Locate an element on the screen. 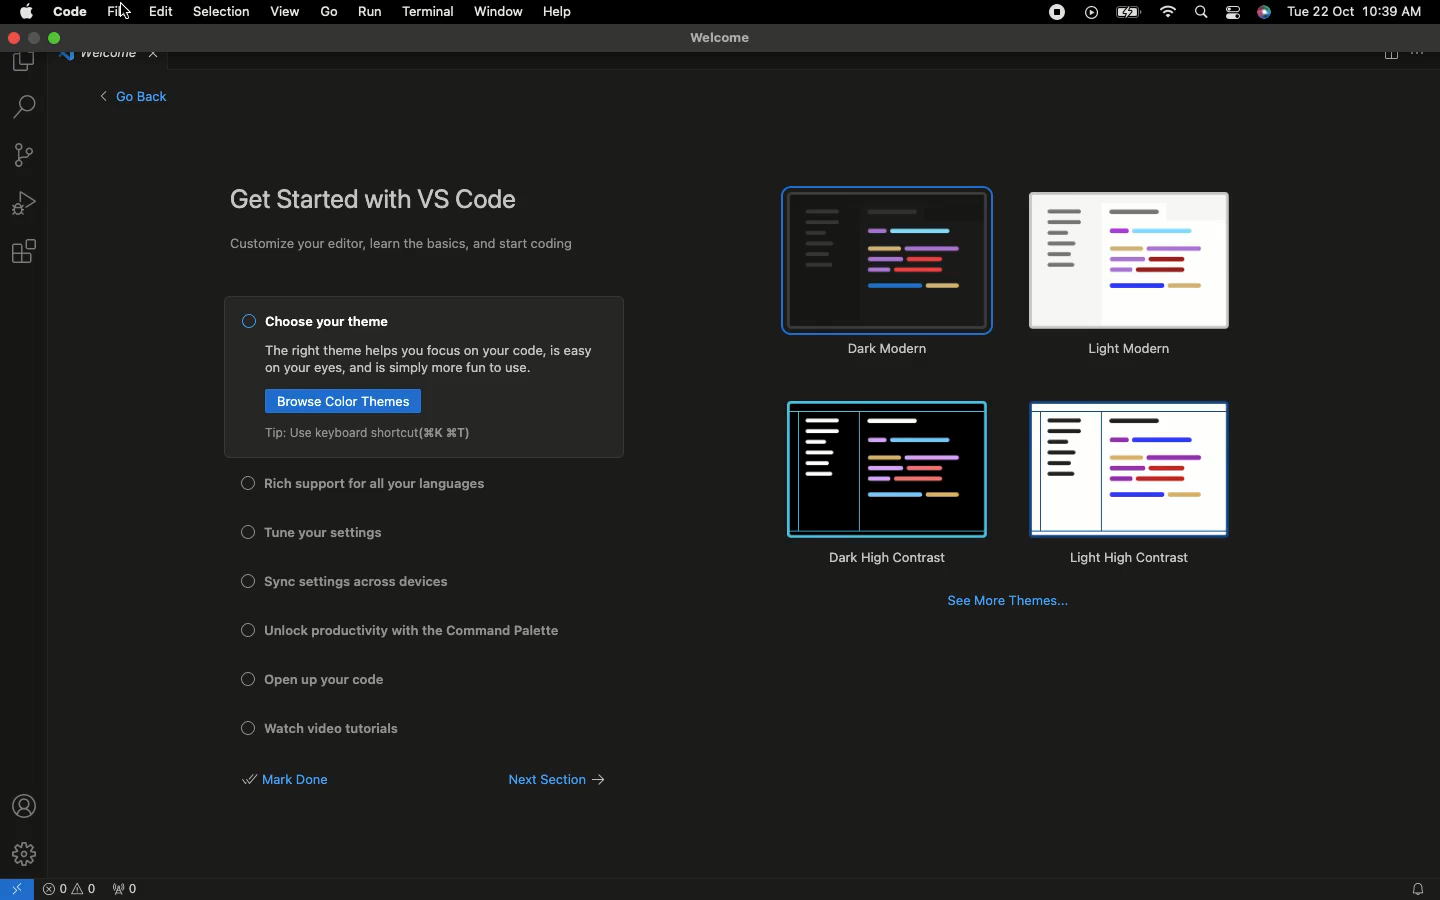  Close is located at coordinates (12, 39).